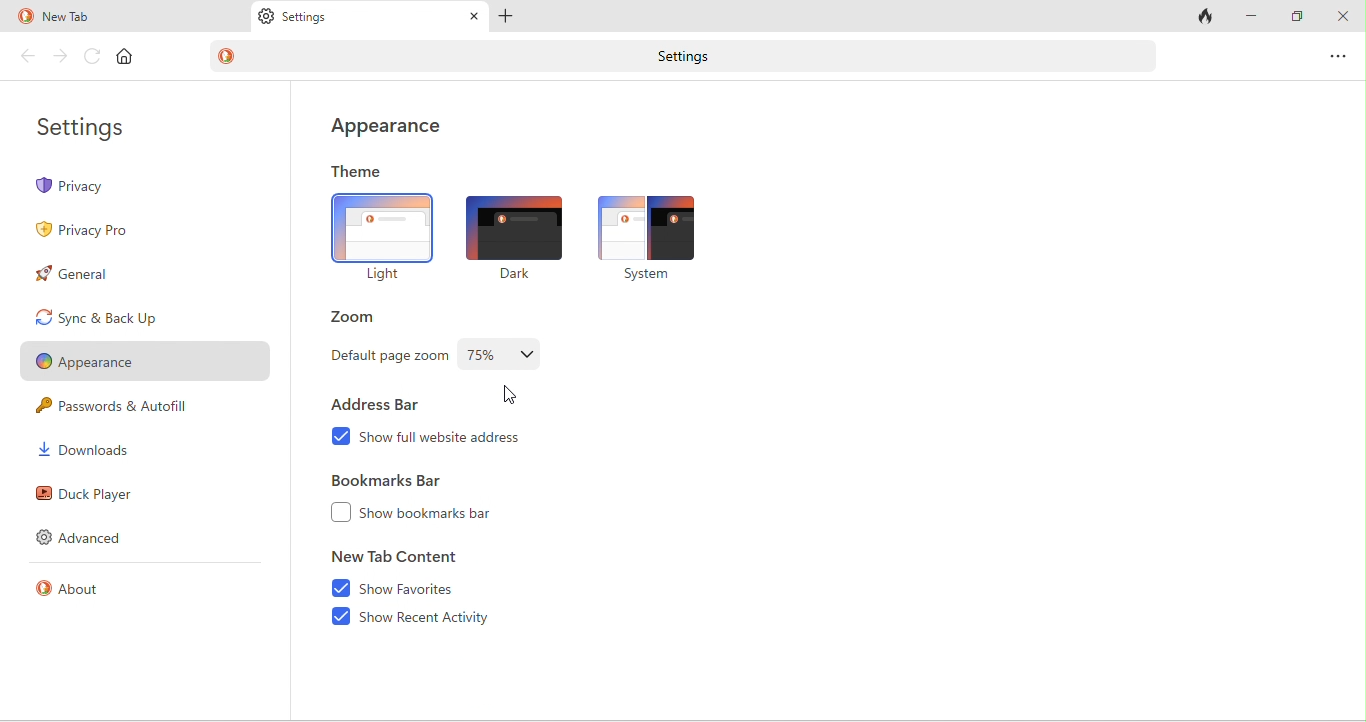 The image size is (1366, 722). Describe the element at coordinates (401, 480) in the screenshot. I see `bookmarks bar` at that location.